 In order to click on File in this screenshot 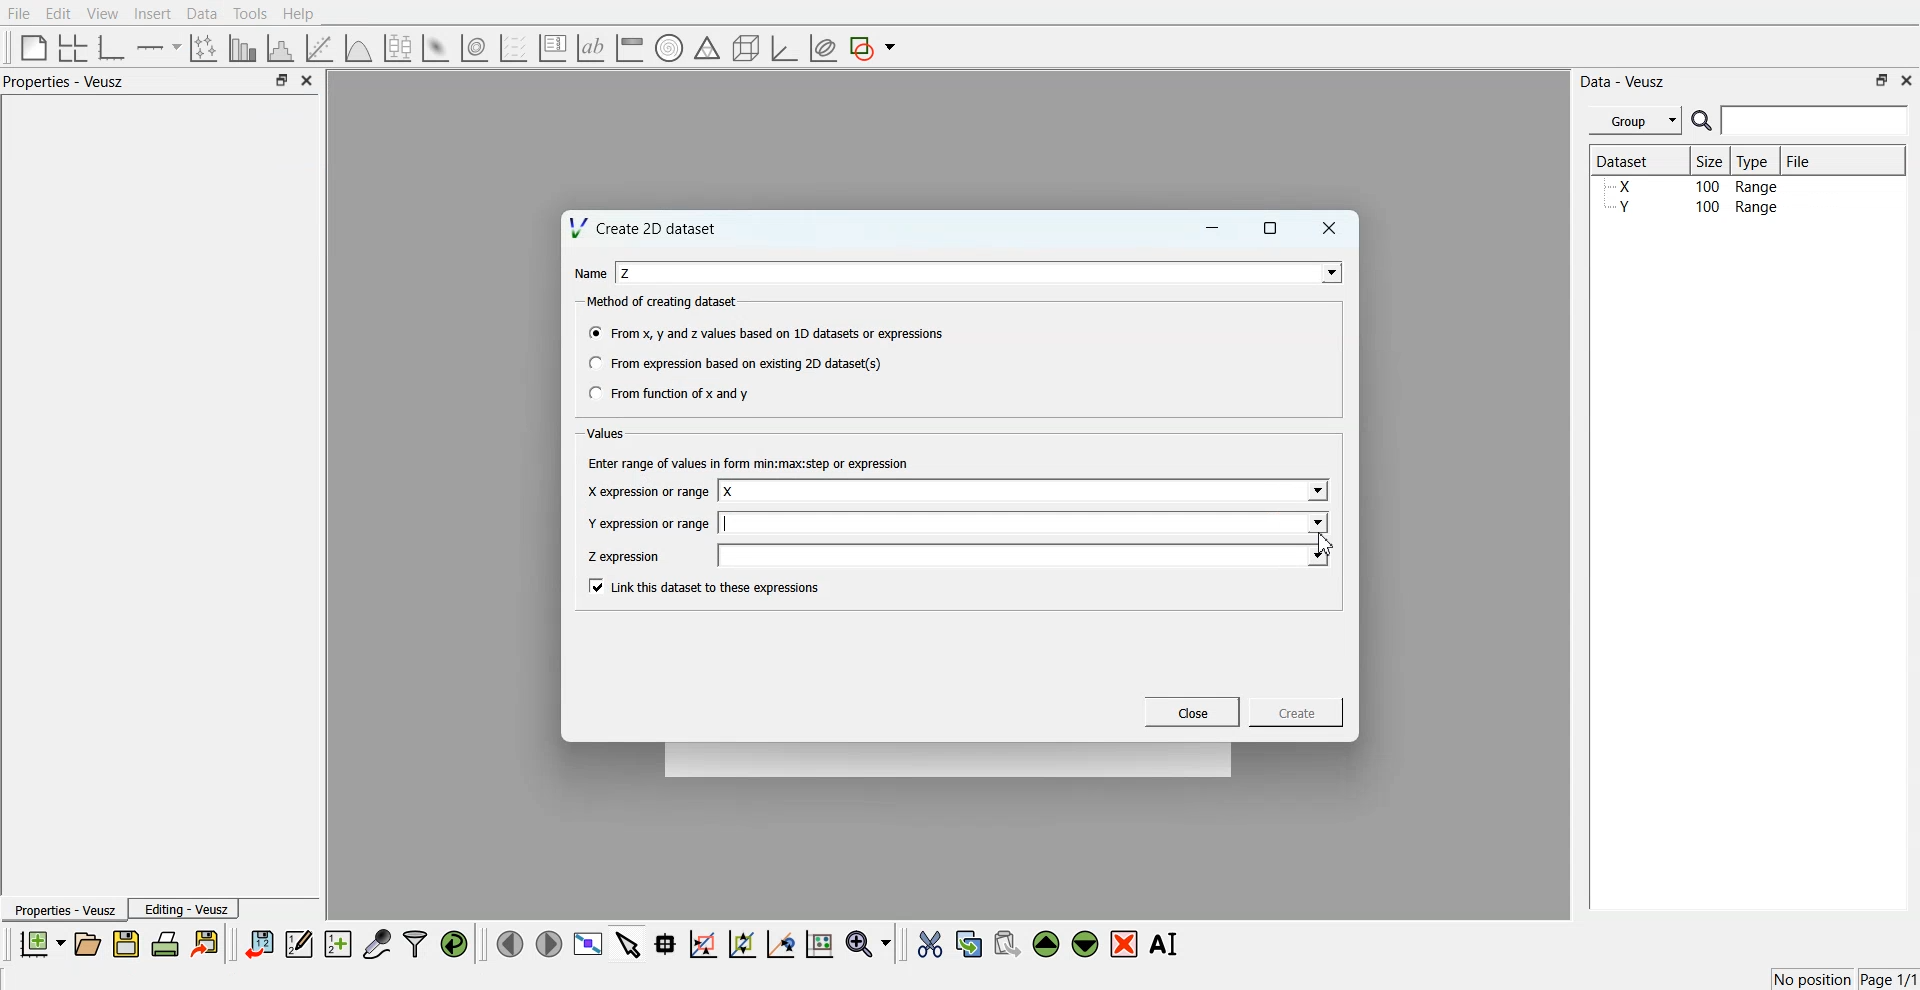, I will do `click(19, 13)`.